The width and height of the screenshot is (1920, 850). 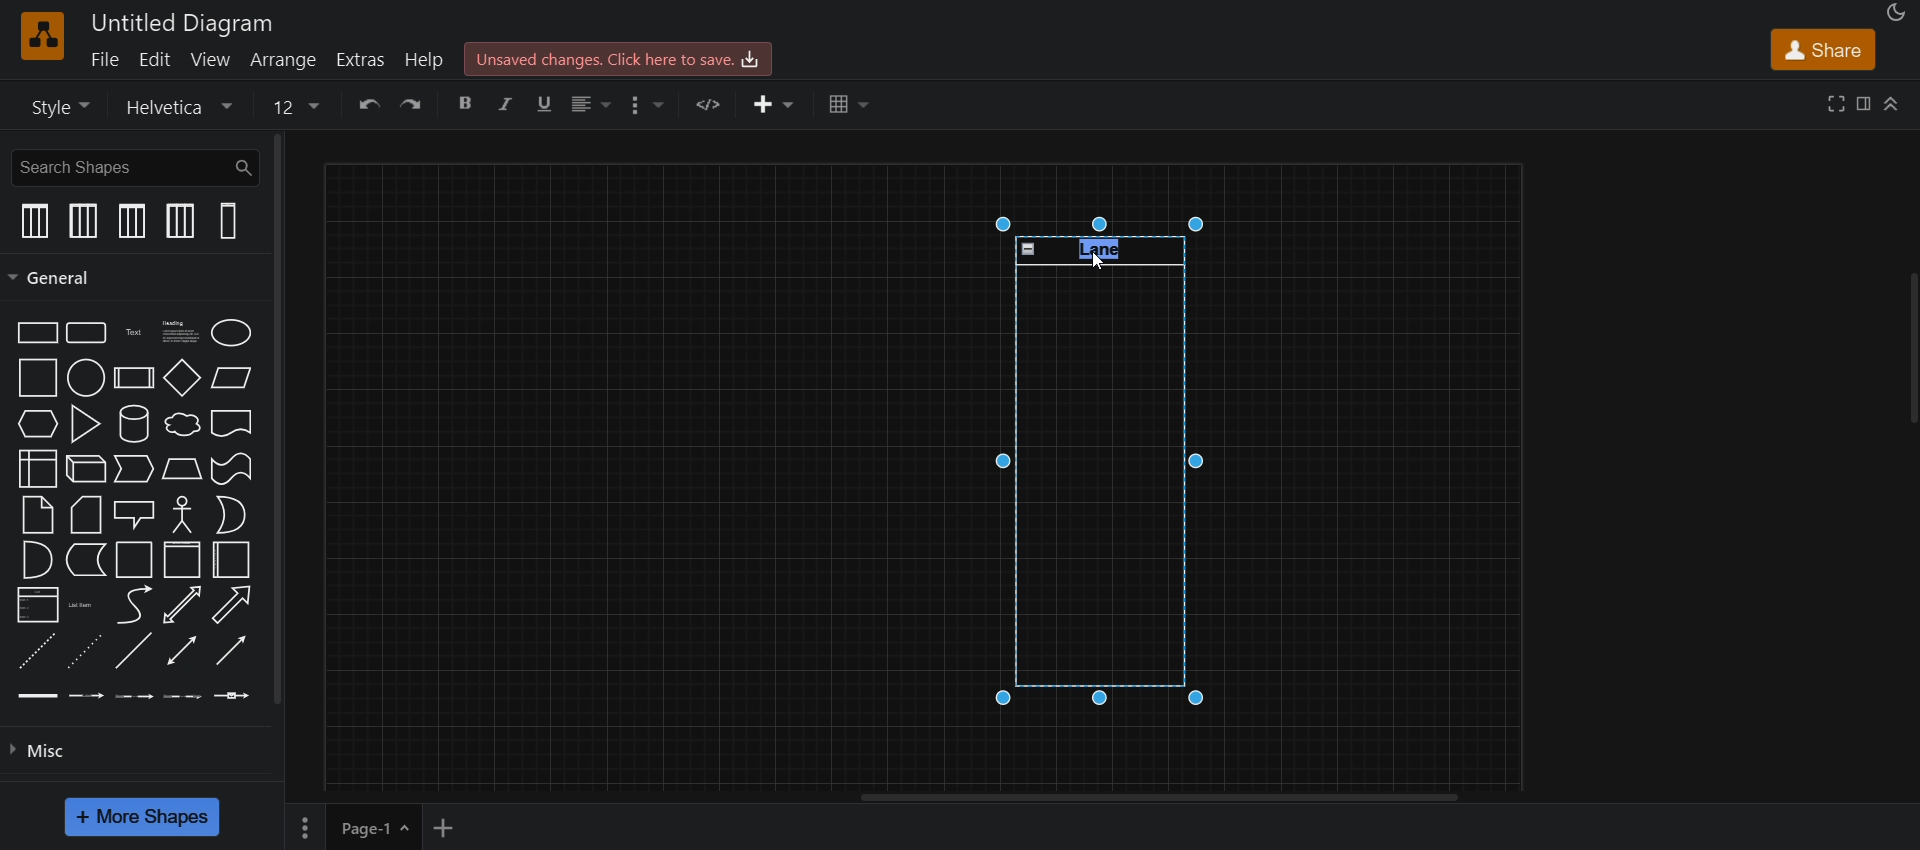 What do you see at coordinates (234, 423) in the screenshot?
I see `document` at bounding box center [234, 423].